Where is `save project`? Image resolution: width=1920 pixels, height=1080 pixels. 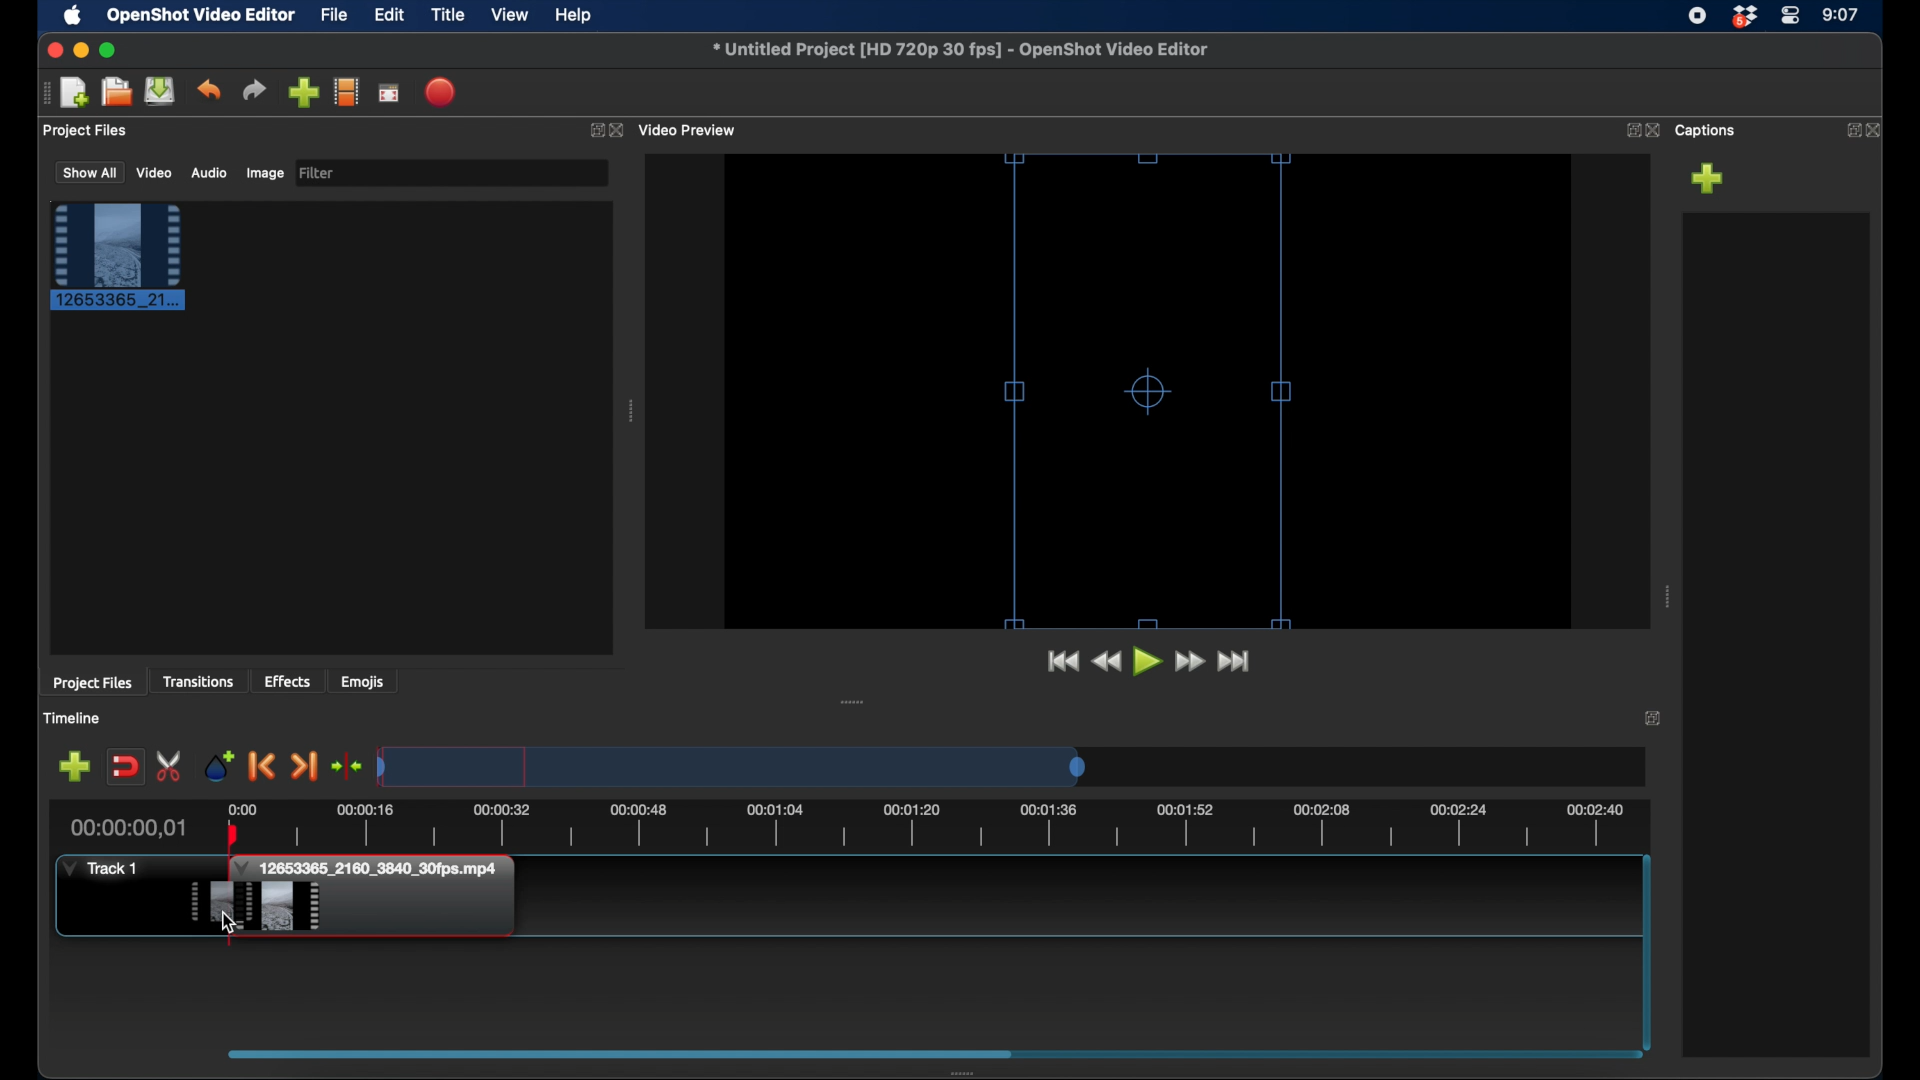 save project is located at coordinates (161, 92).